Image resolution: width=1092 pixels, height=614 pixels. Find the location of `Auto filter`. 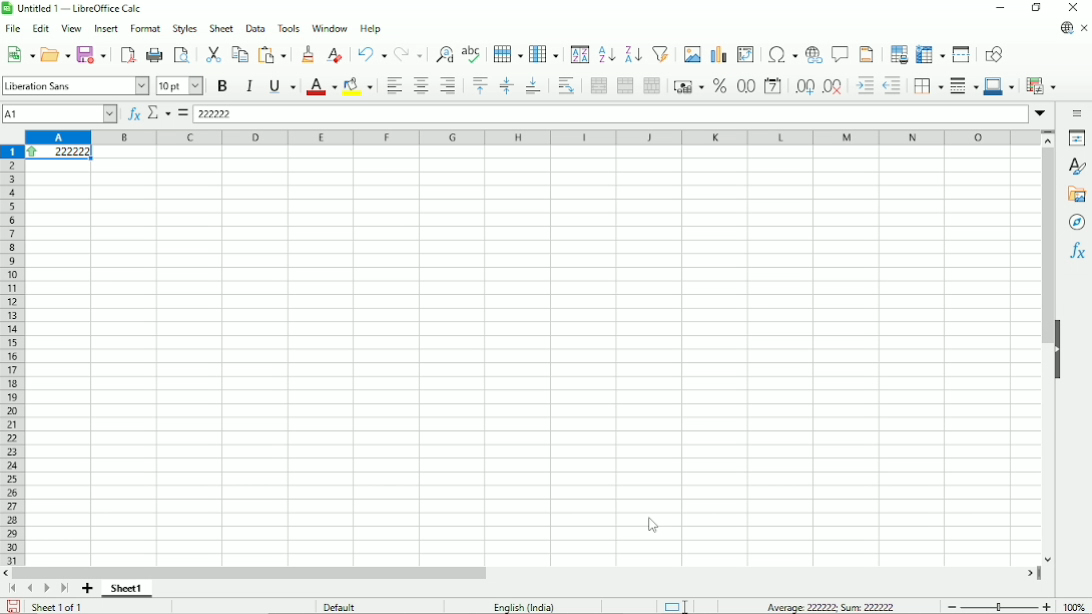

Auto filter is located at coordinates (661, 52).